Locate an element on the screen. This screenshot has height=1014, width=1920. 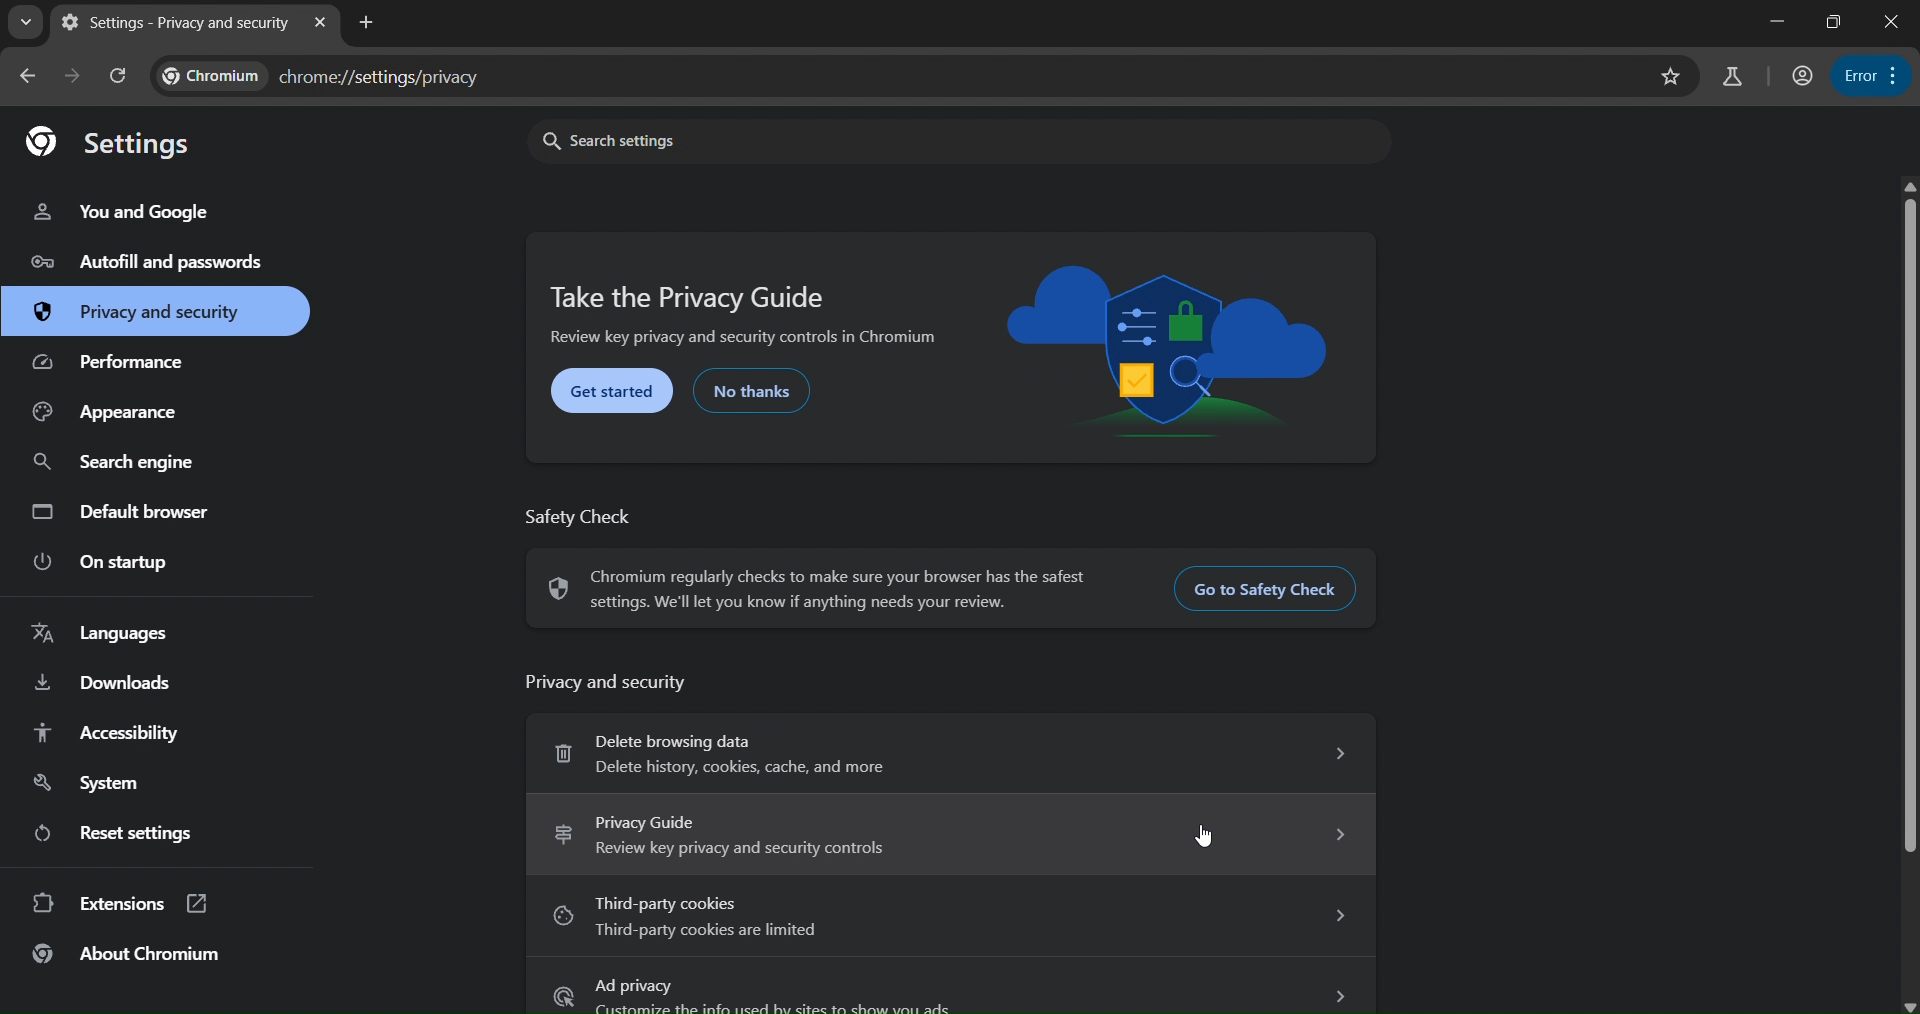
search panel is located at coordinates (118, 75).